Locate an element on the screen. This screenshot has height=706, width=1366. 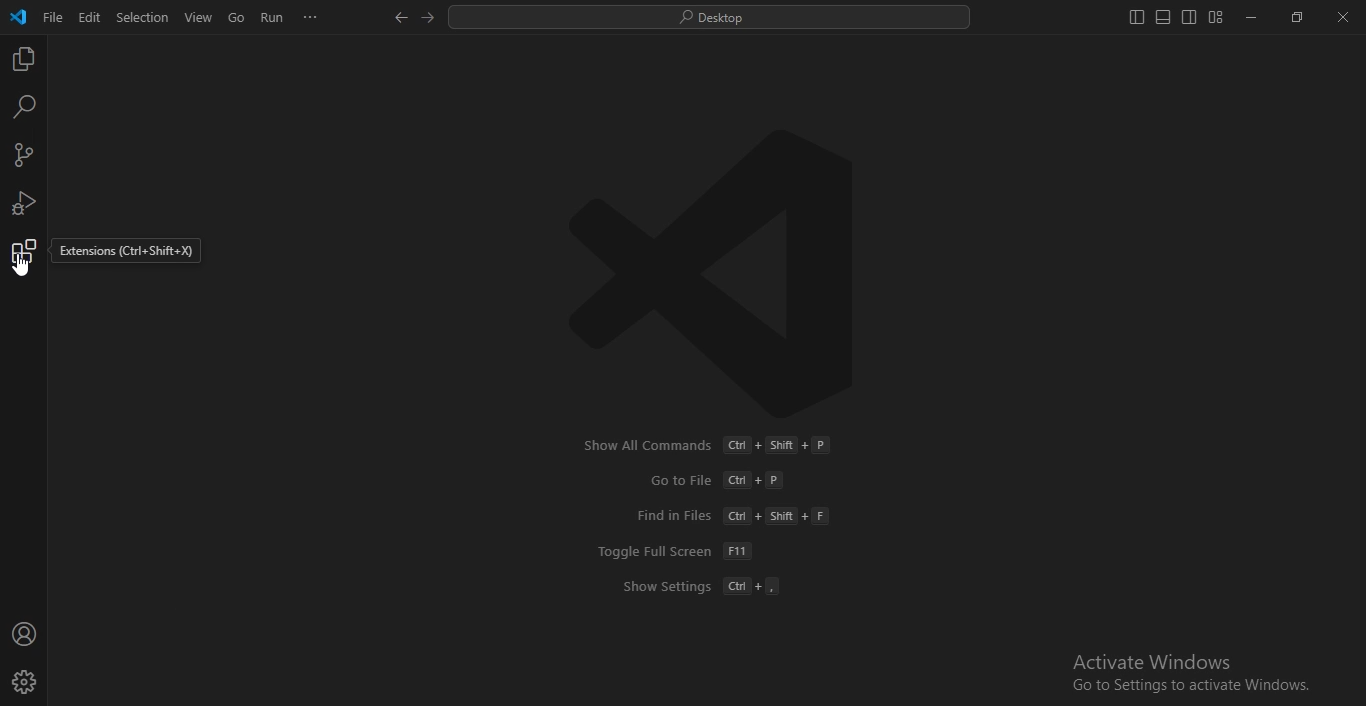
... is located at coordinates (309, 18).